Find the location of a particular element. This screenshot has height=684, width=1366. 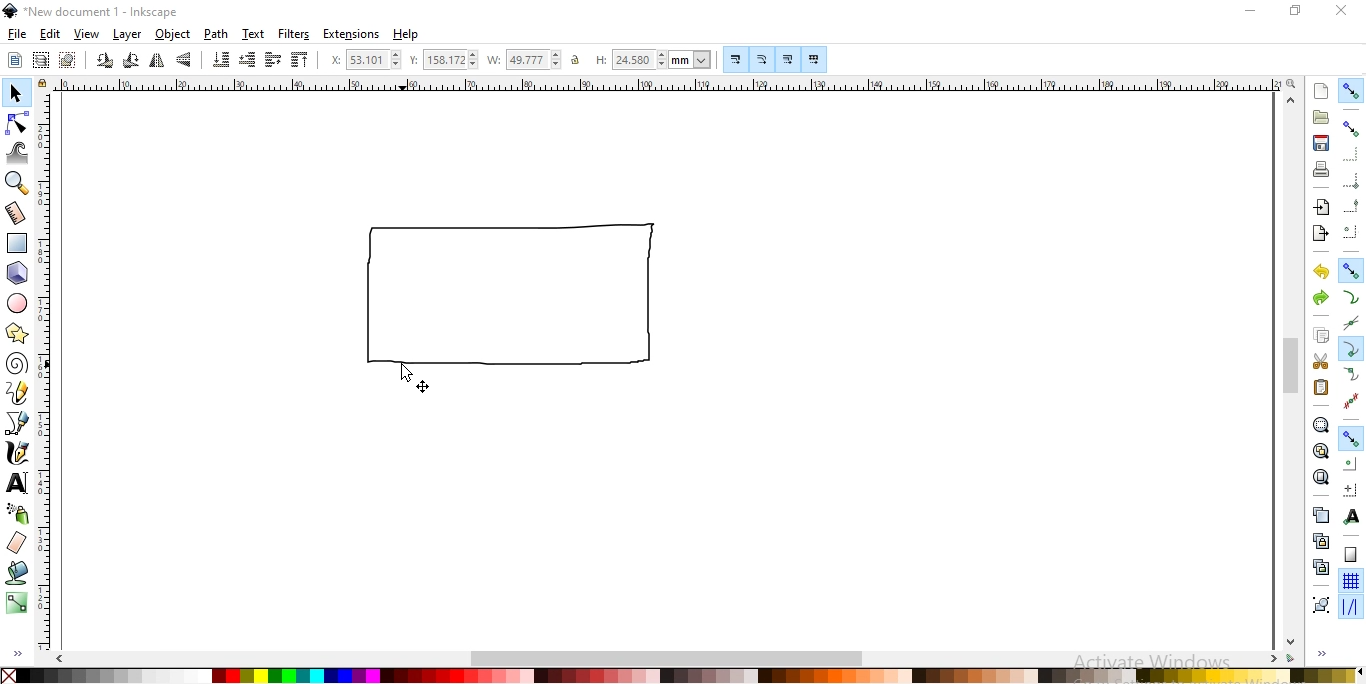

flip selected objects vertically is located at coordinates (185, 60).